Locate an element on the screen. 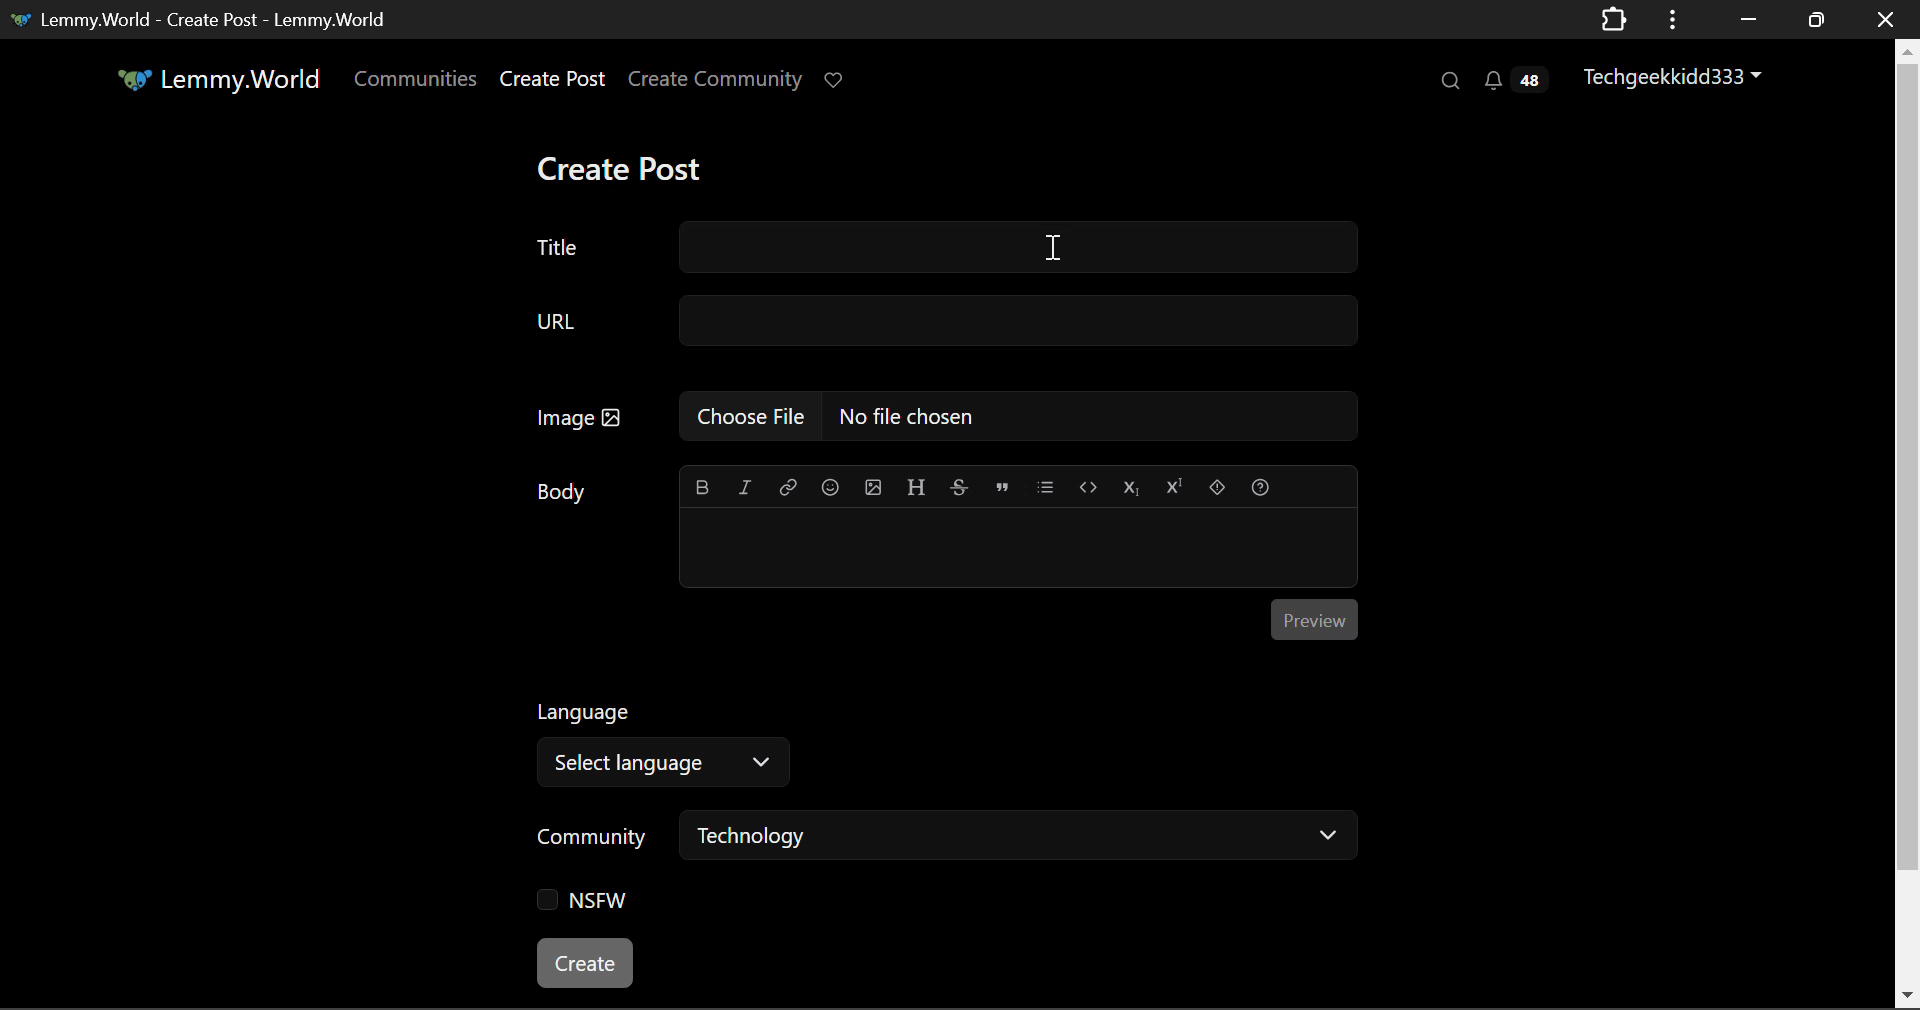  Application Options Menu is located at coordinates (1673, 18).